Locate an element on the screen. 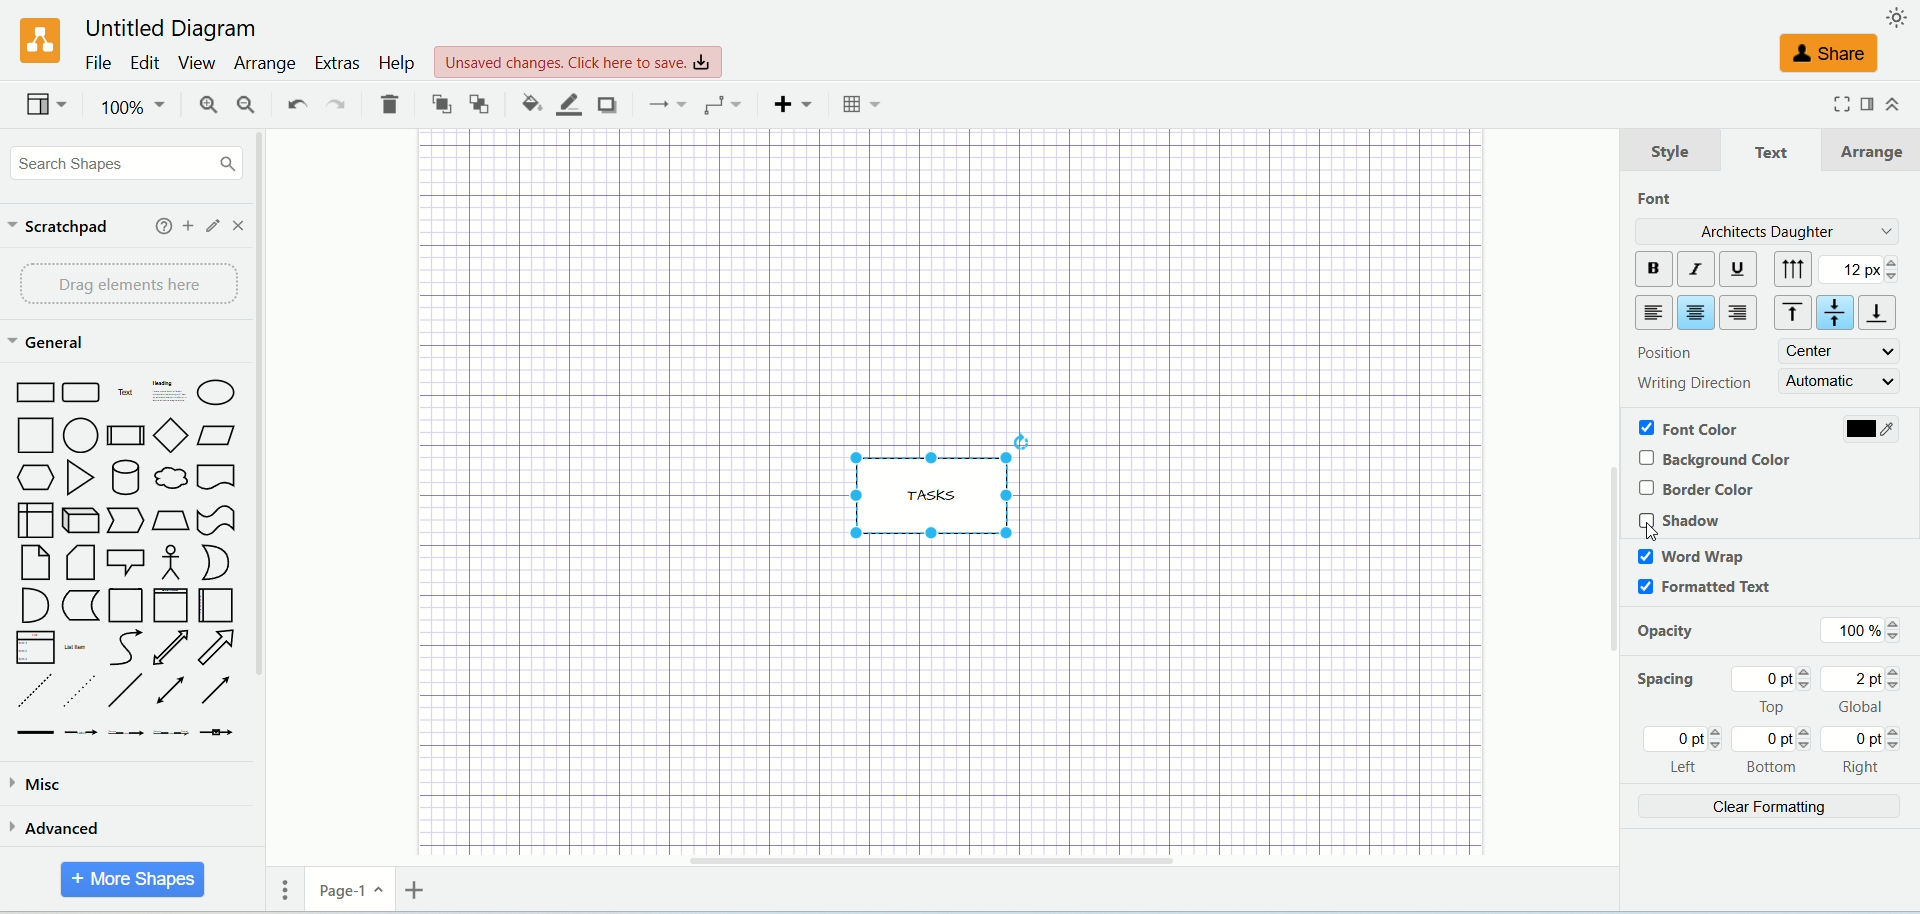 This screenshot has height=914, width=1920. Tasks is located at coordinates (940, 483).